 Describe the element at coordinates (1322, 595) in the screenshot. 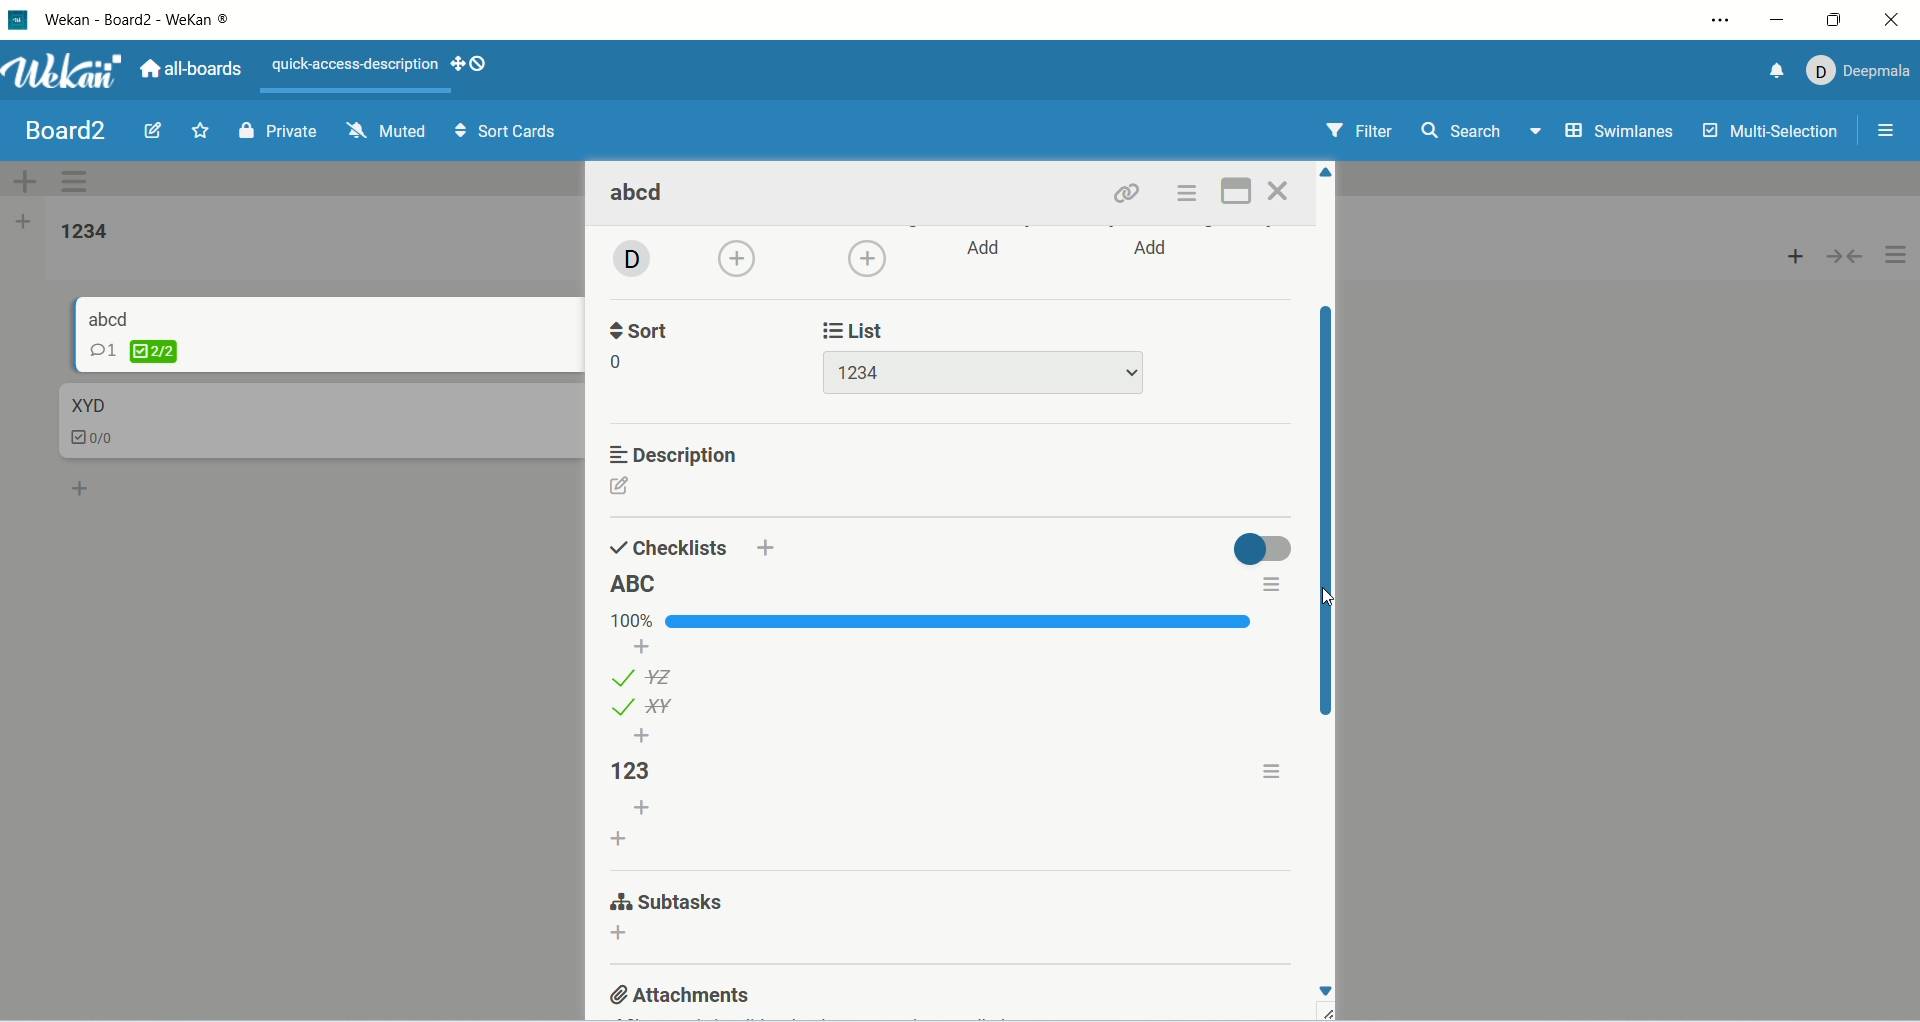

I see `cursor` at that location.